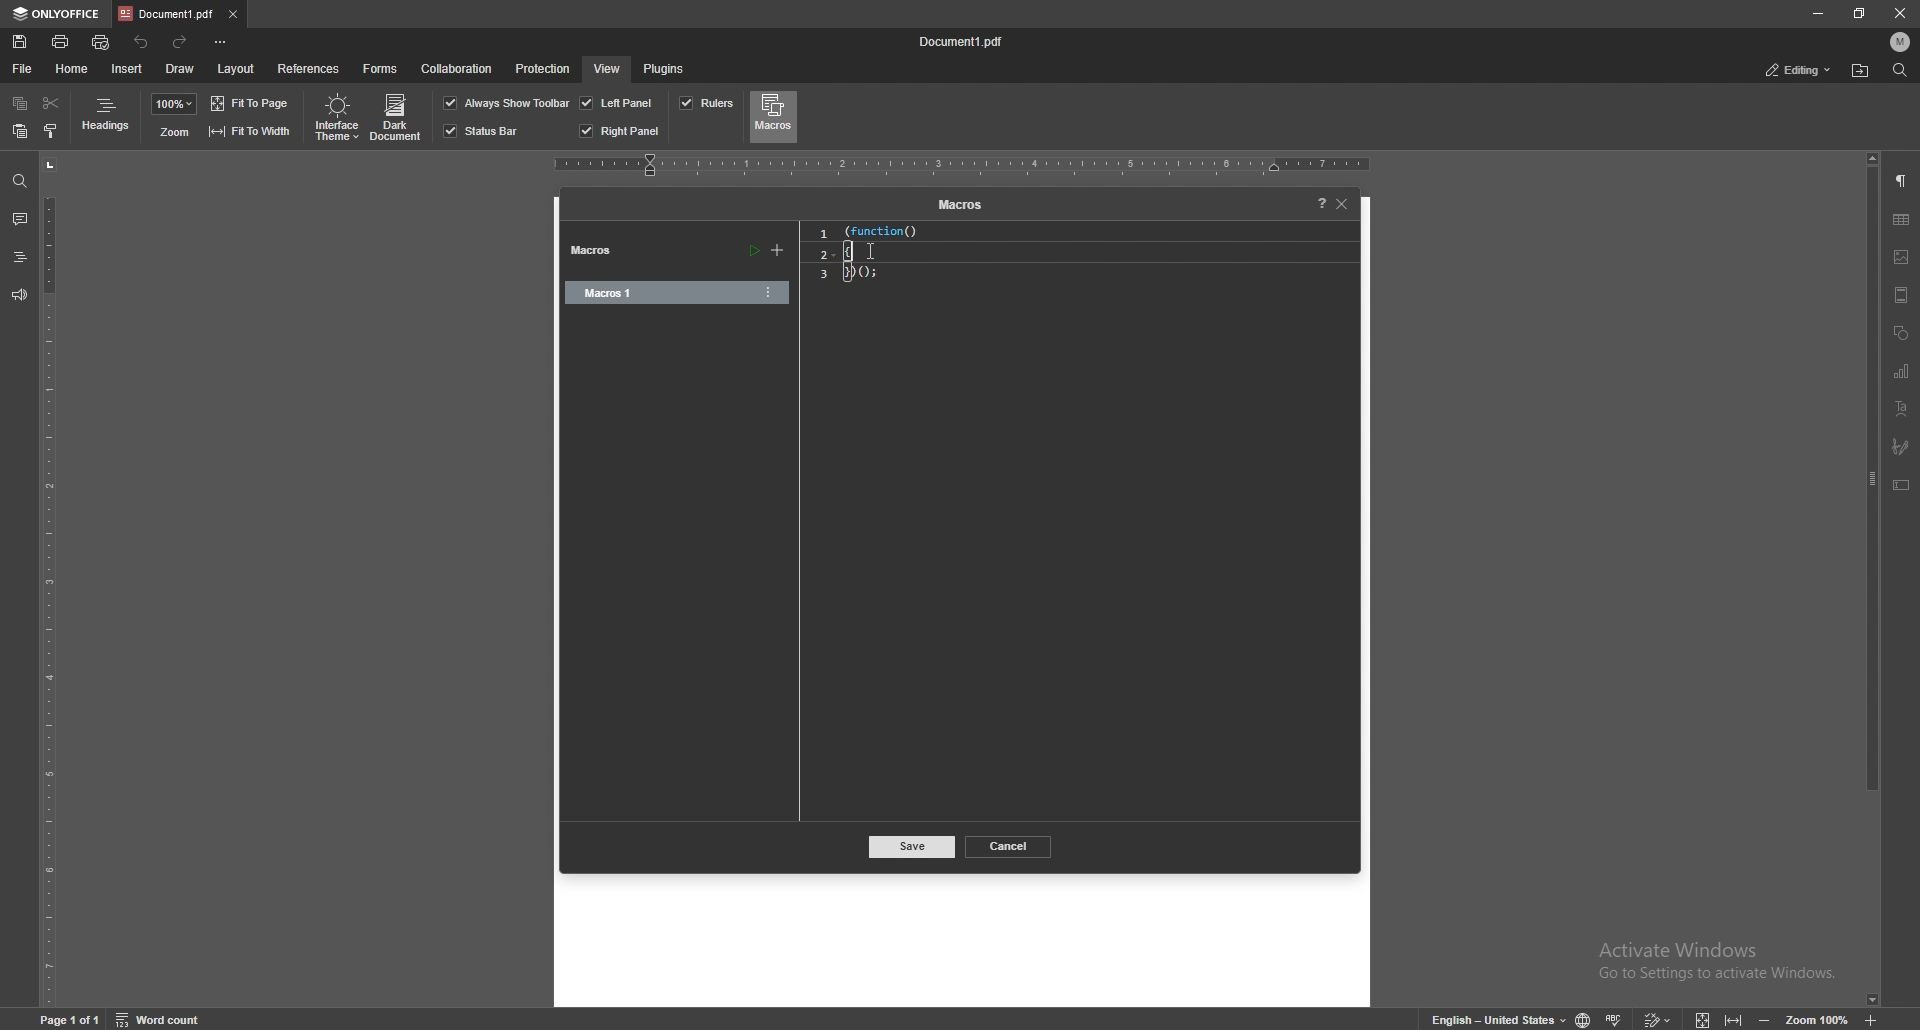  What do you see at coordinates (1873, 578) in the screenshot?
I see `scroll bar` at bounding box center [1873, 578].